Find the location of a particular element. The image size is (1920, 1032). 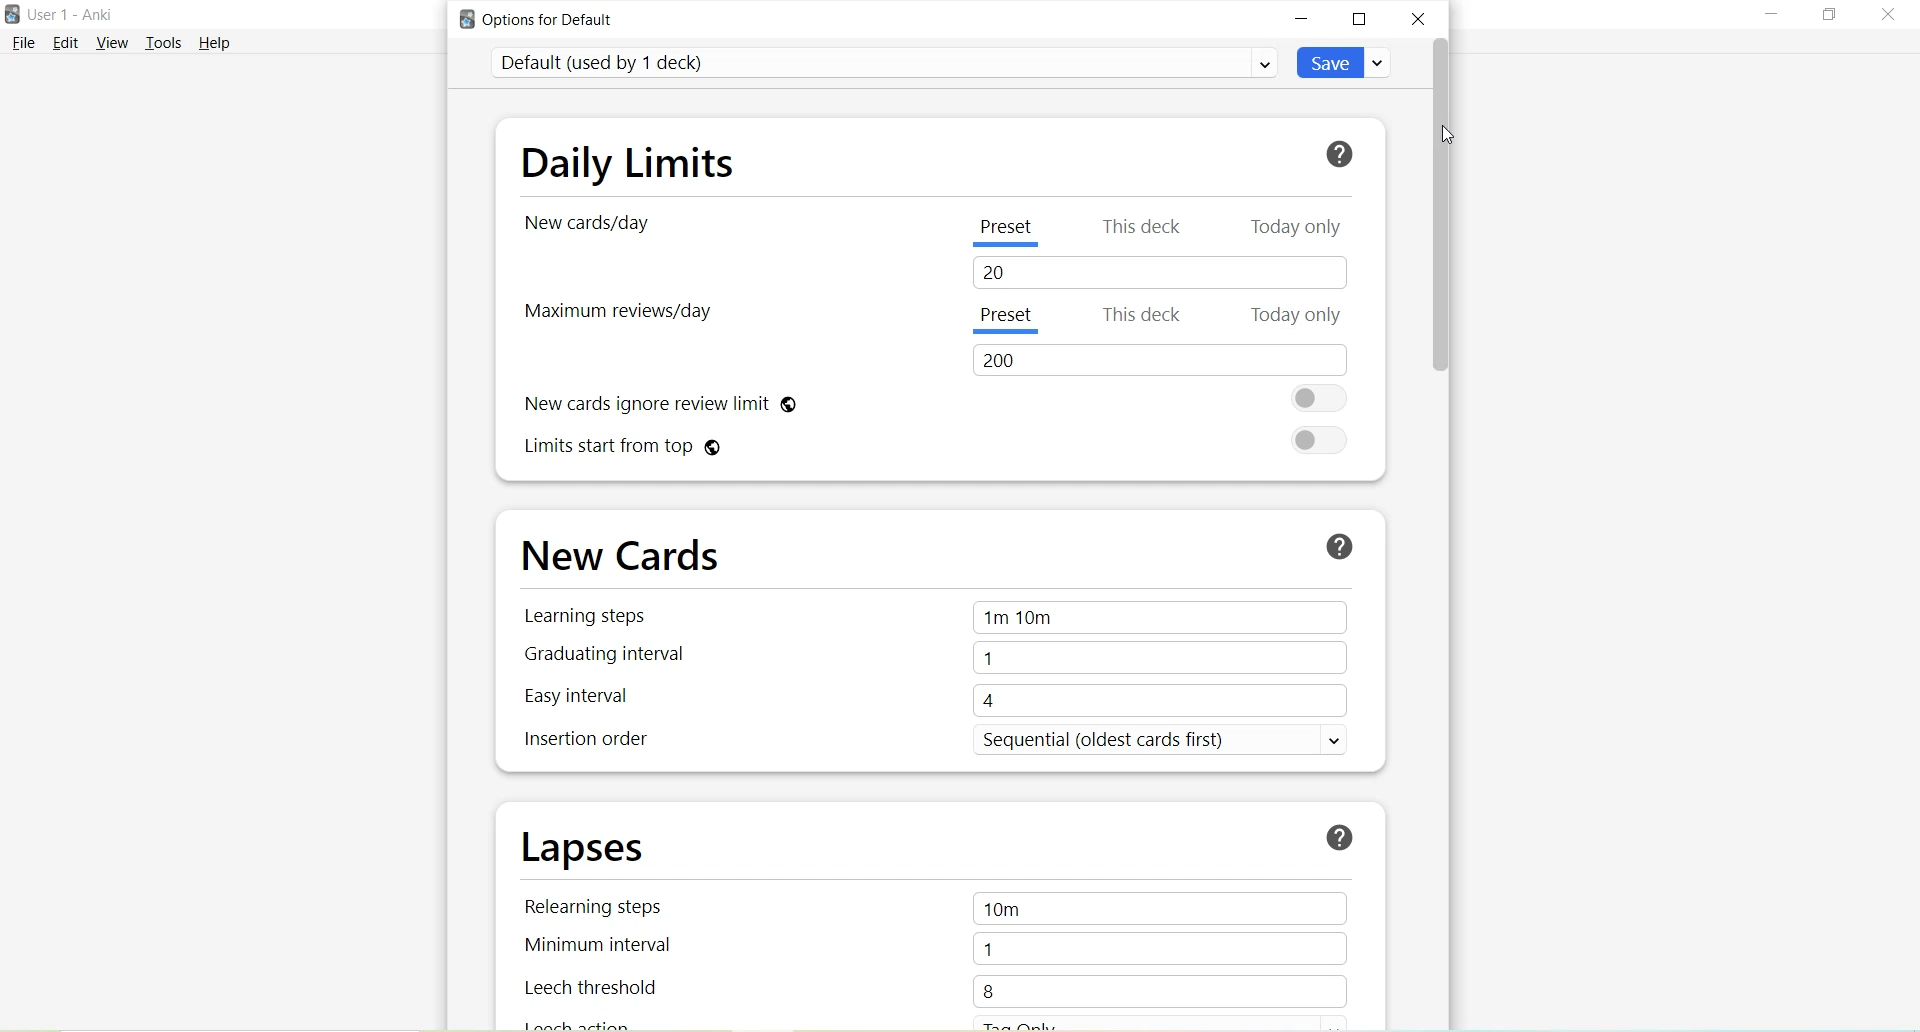

Today only is located at coordinates (1296, 315).